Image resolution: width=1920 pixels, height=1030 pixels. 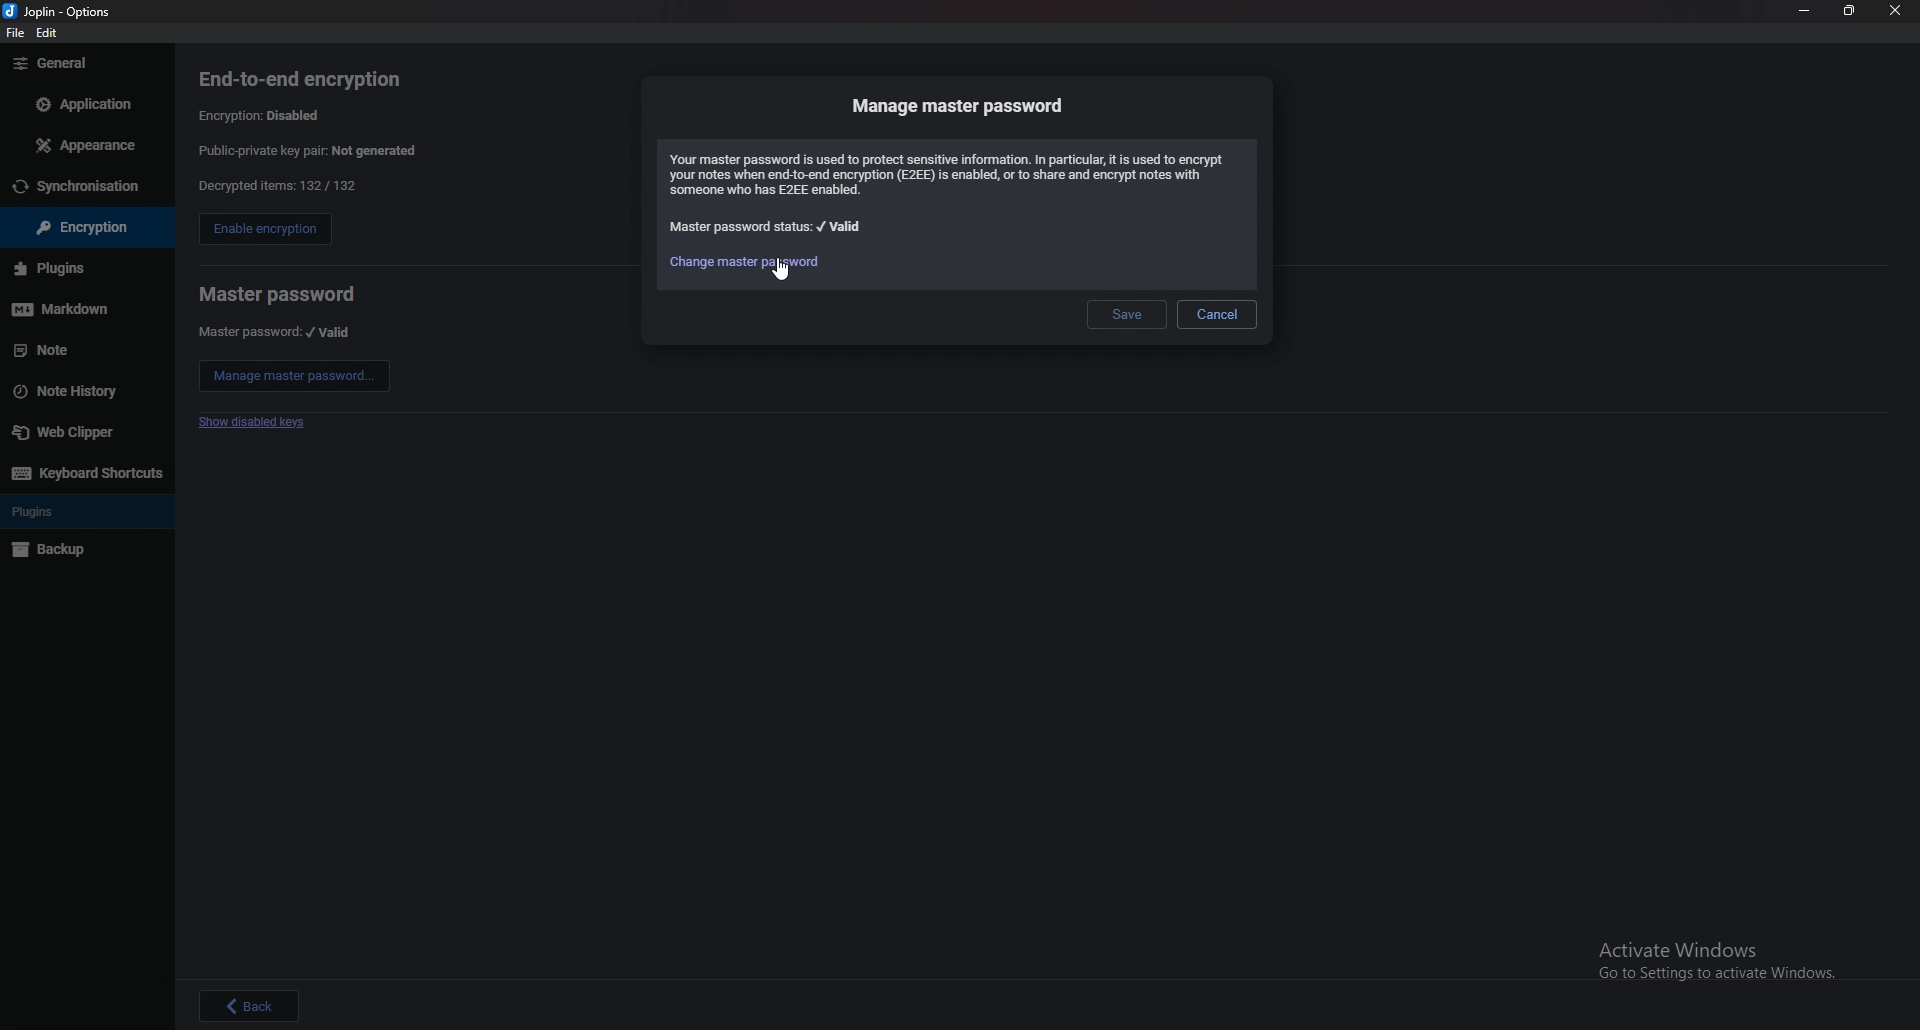 I want to click on markdown, so click(x=80, y=309).